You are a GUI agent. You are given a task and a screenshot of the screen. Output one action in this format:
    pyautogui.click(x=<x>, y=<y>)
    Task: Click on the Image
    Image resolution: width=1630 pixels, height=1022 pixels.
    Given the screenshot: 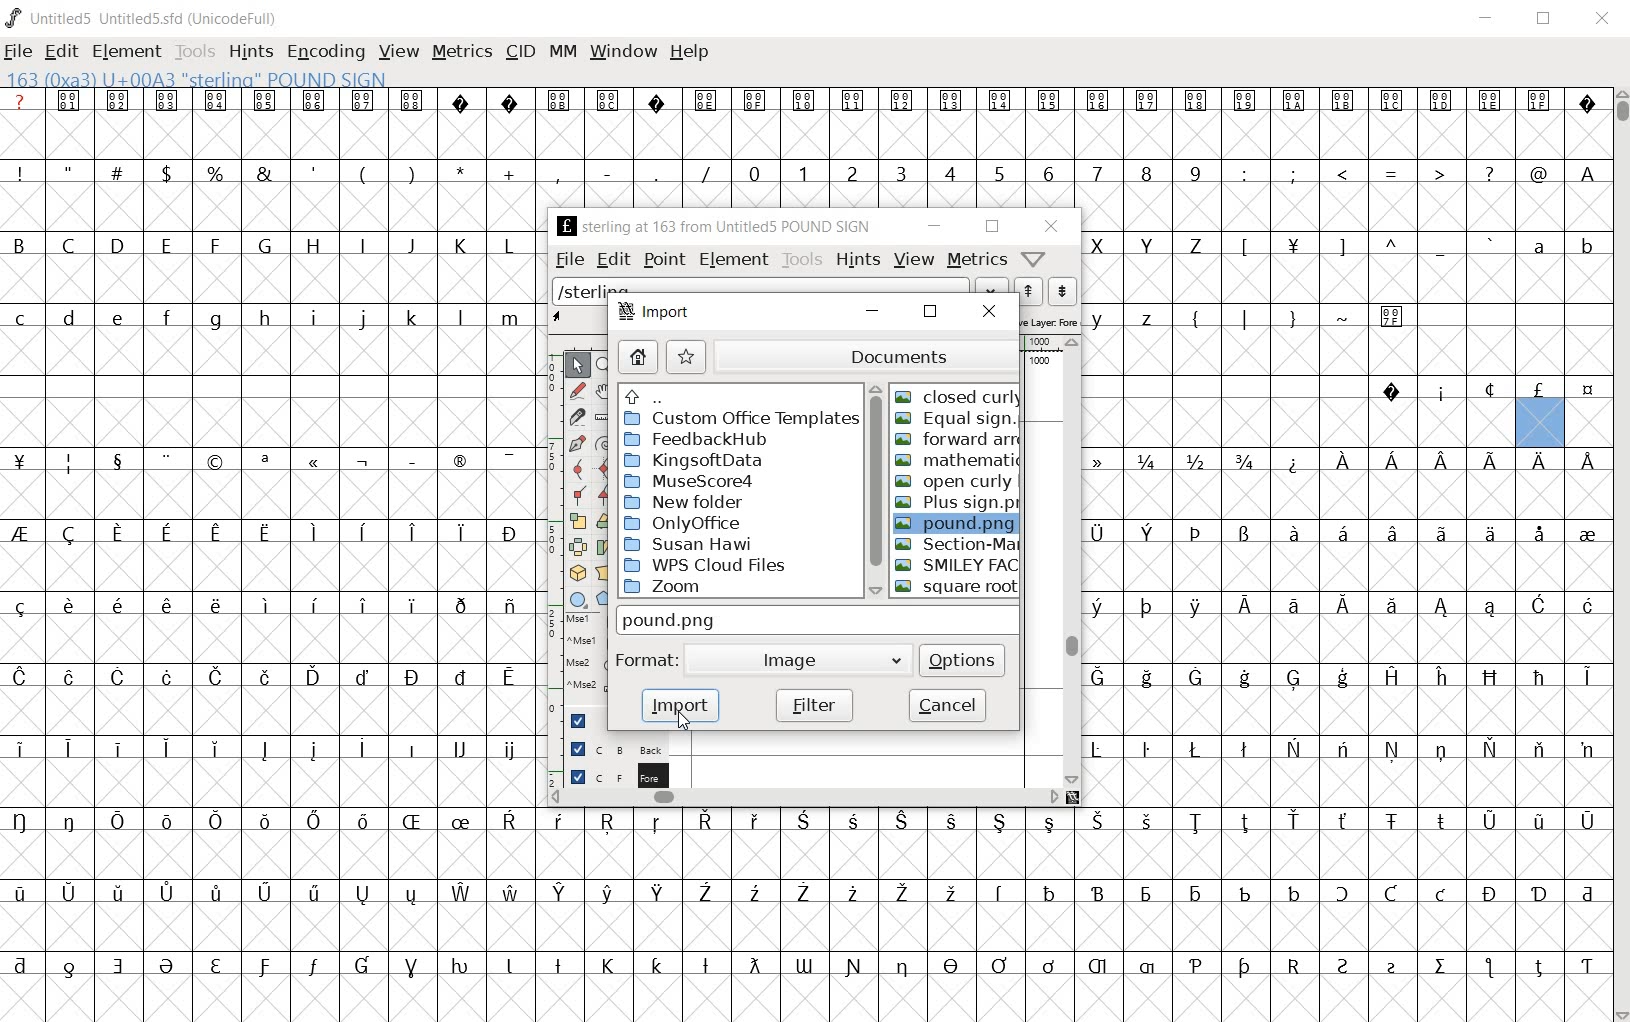 What is the action you would take?
    pyautogui.click(x=796, y=664)
    